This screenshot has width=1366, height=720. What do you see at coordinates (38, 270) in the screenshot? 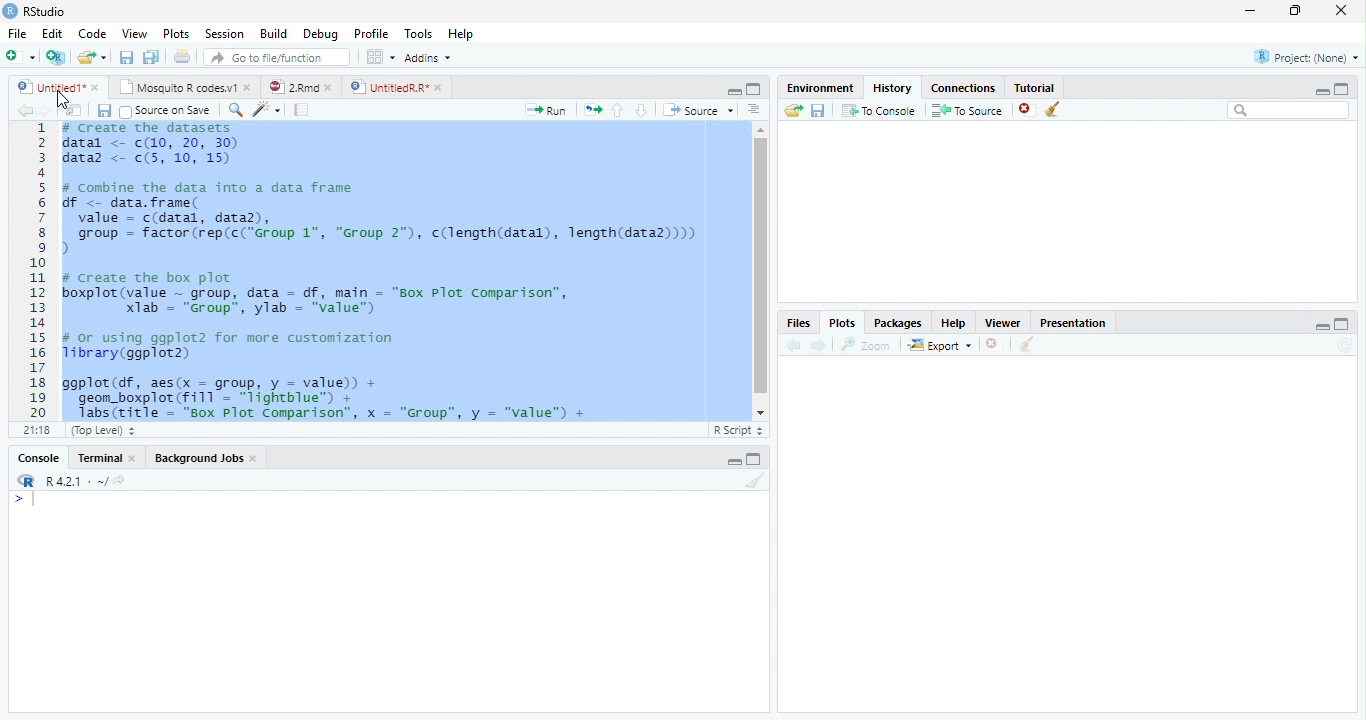
I see `Line numbers` at bounding box center [38, 270].